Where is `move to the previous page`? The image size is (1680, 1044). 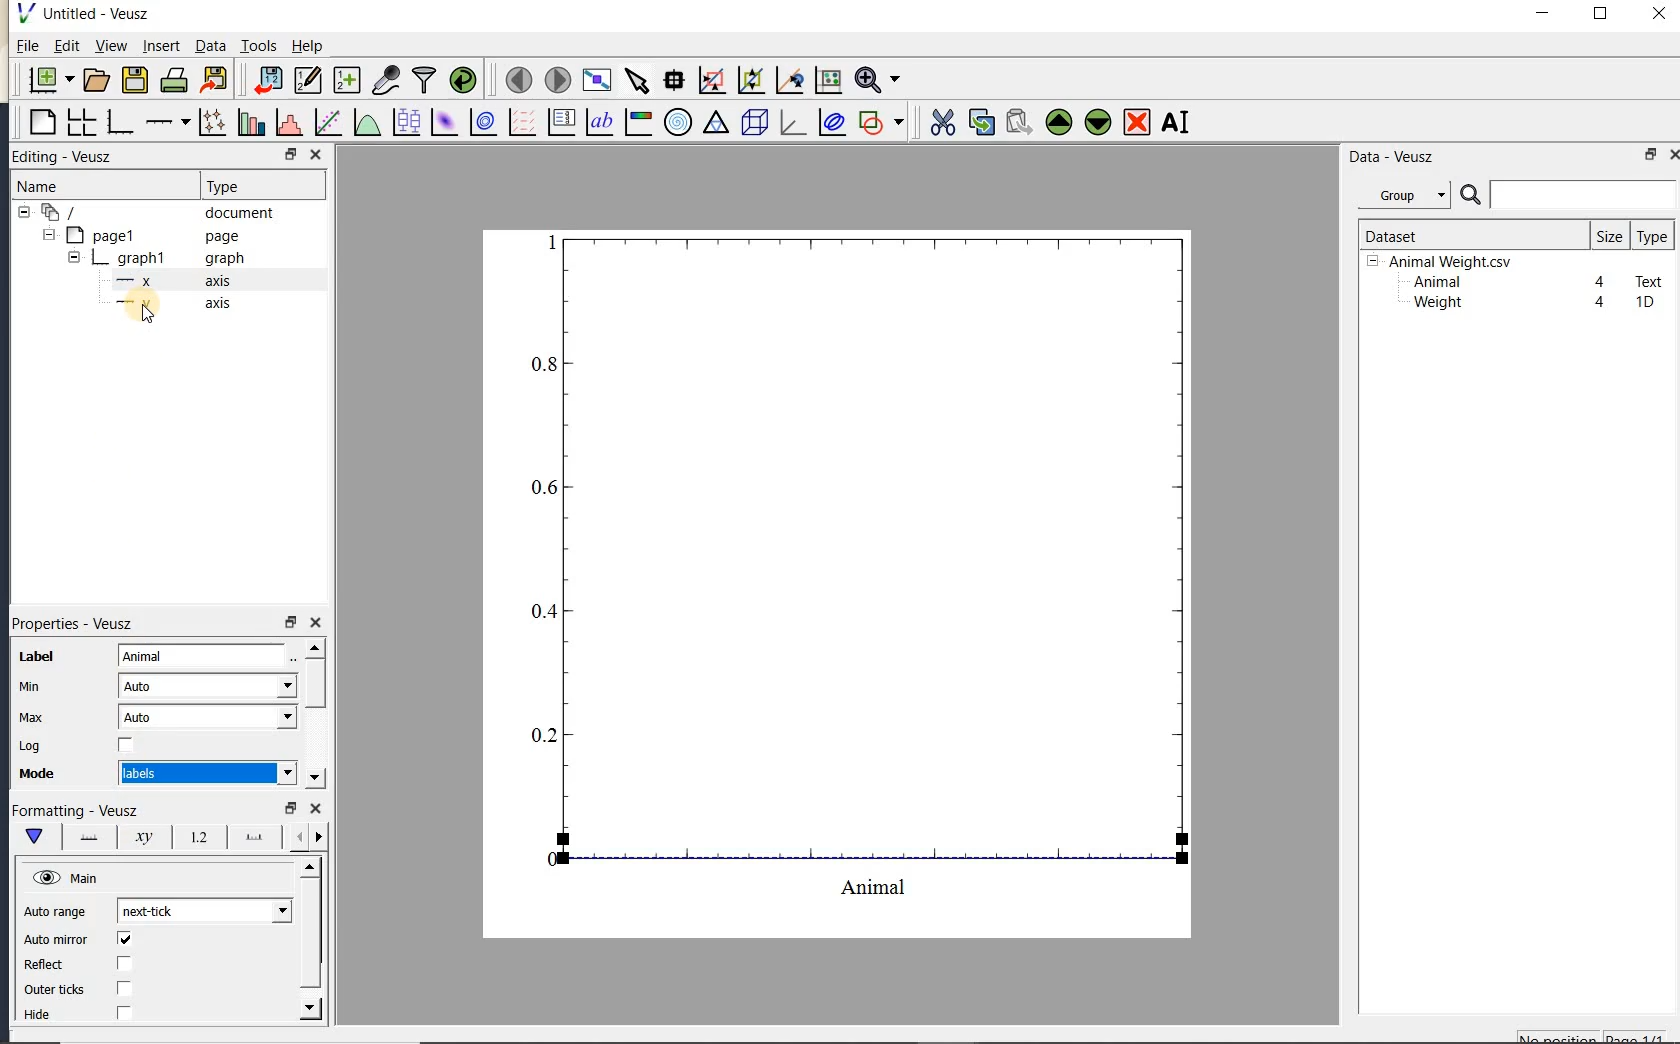 move to the previous page is located at coordinates (515, 78).